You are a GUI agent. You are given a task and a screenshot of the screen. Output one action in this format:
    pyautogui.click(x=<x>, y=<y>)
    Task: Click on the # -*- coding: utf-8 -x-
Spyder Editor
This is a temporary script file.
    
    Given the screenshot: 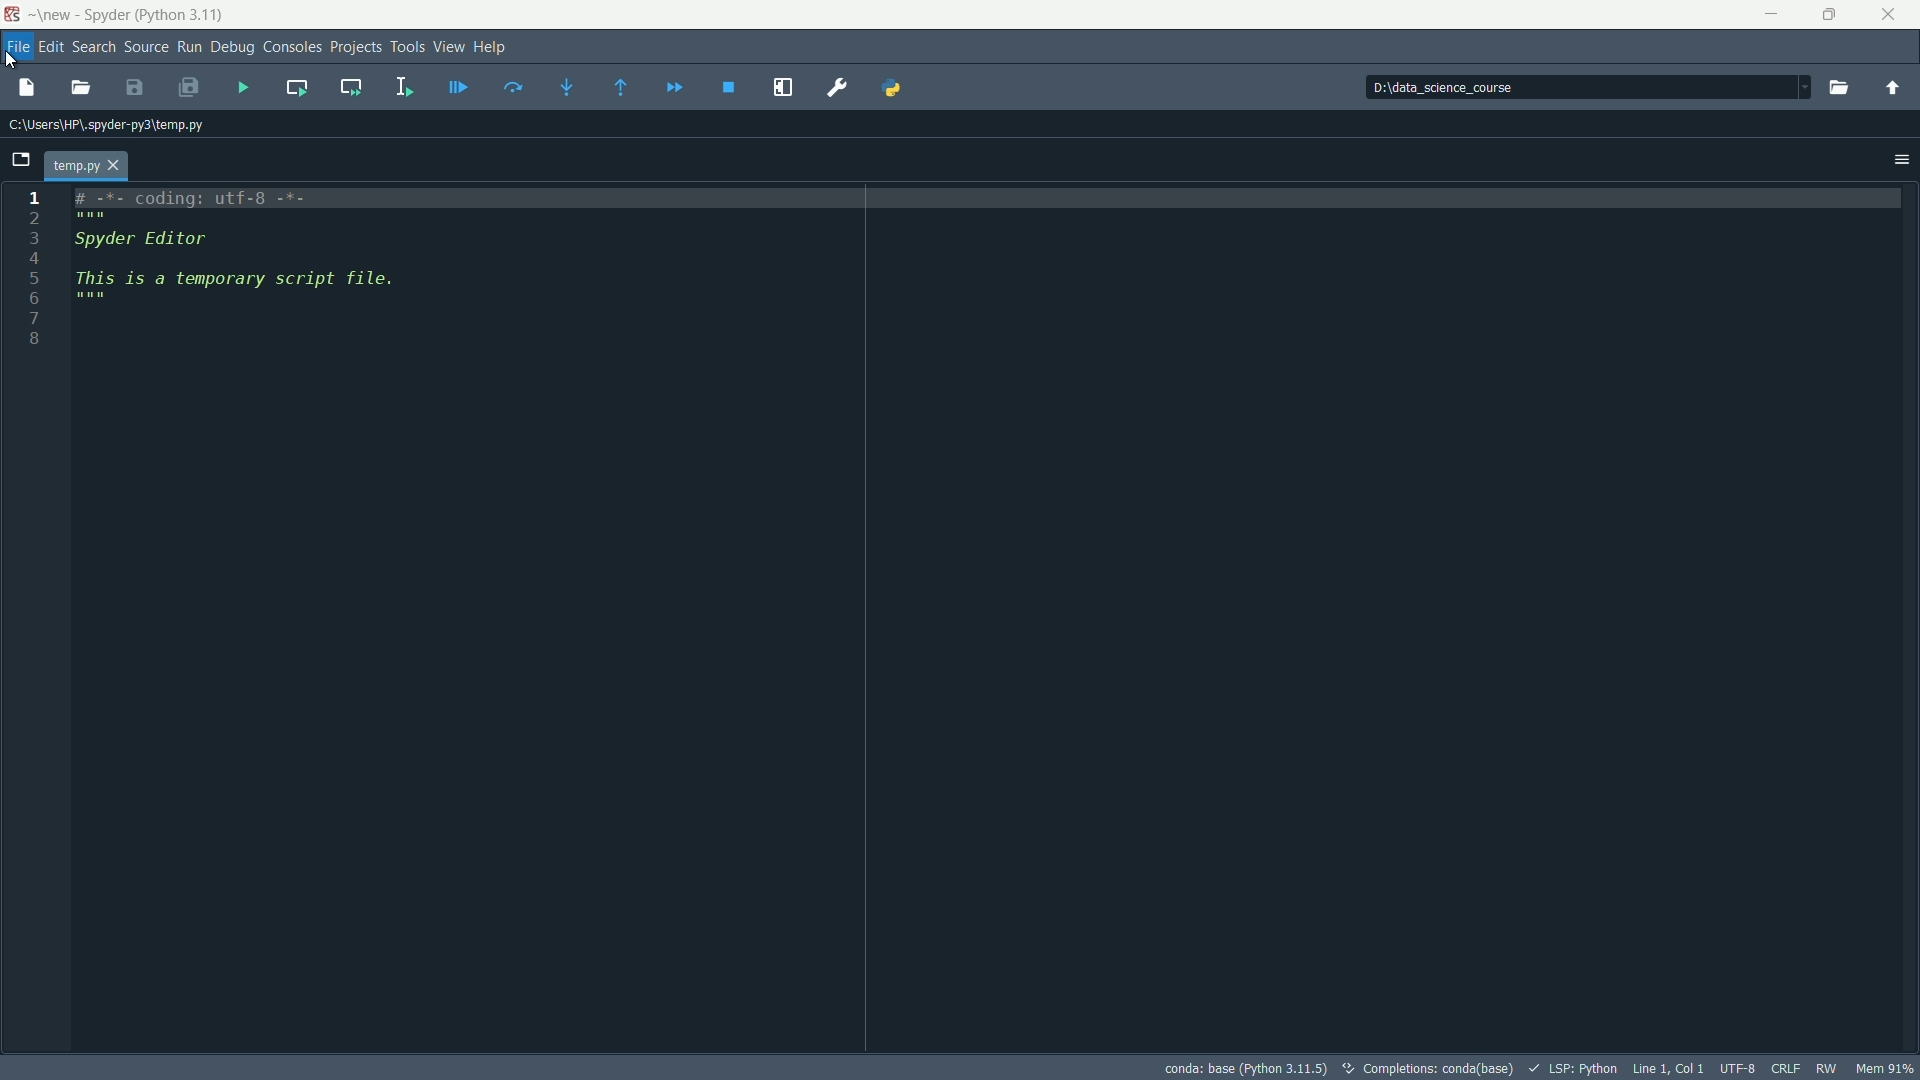 What is the action you would take?
    pyautogui.click(x=284, y=255)
    